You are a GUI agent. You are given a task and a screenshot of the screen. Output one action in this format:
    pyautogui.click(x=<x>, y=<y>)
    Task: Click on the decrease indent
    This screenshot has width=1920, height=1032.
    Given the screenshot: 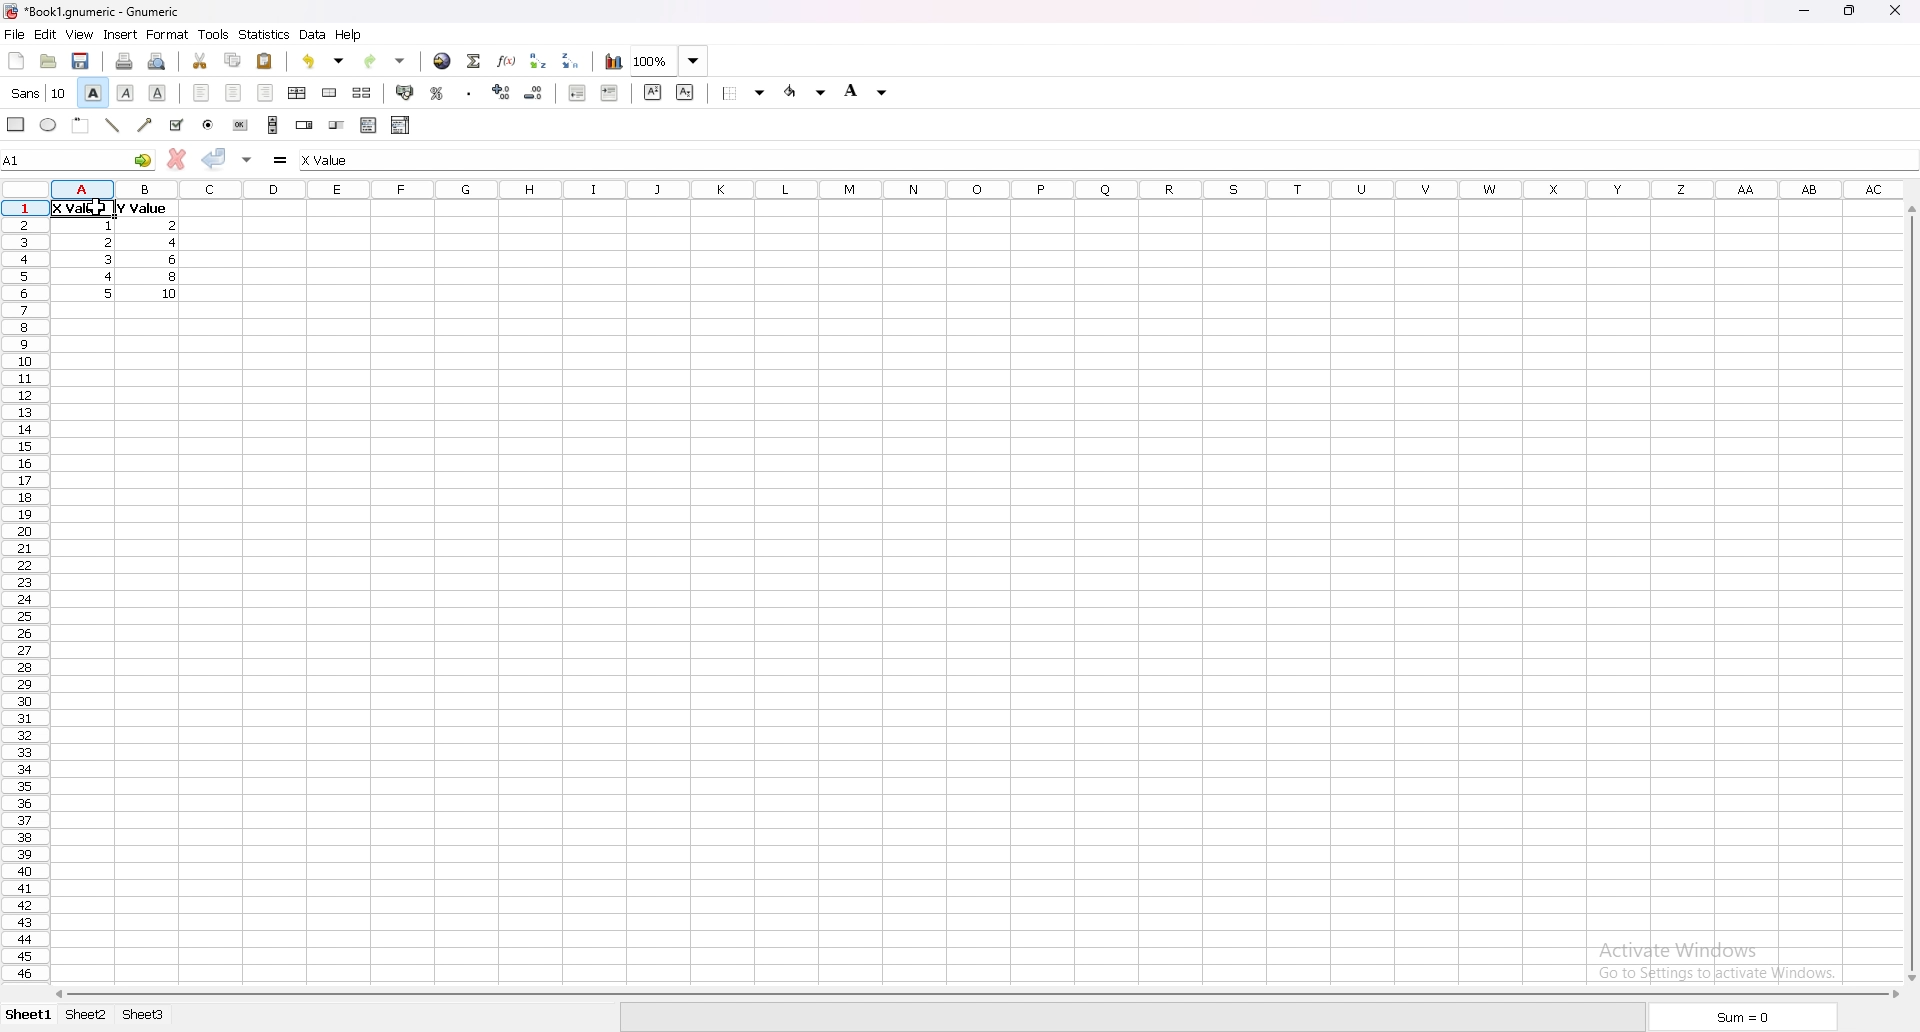 What is the action you would take?
    pyautogui.click(x=578, y=92)
    